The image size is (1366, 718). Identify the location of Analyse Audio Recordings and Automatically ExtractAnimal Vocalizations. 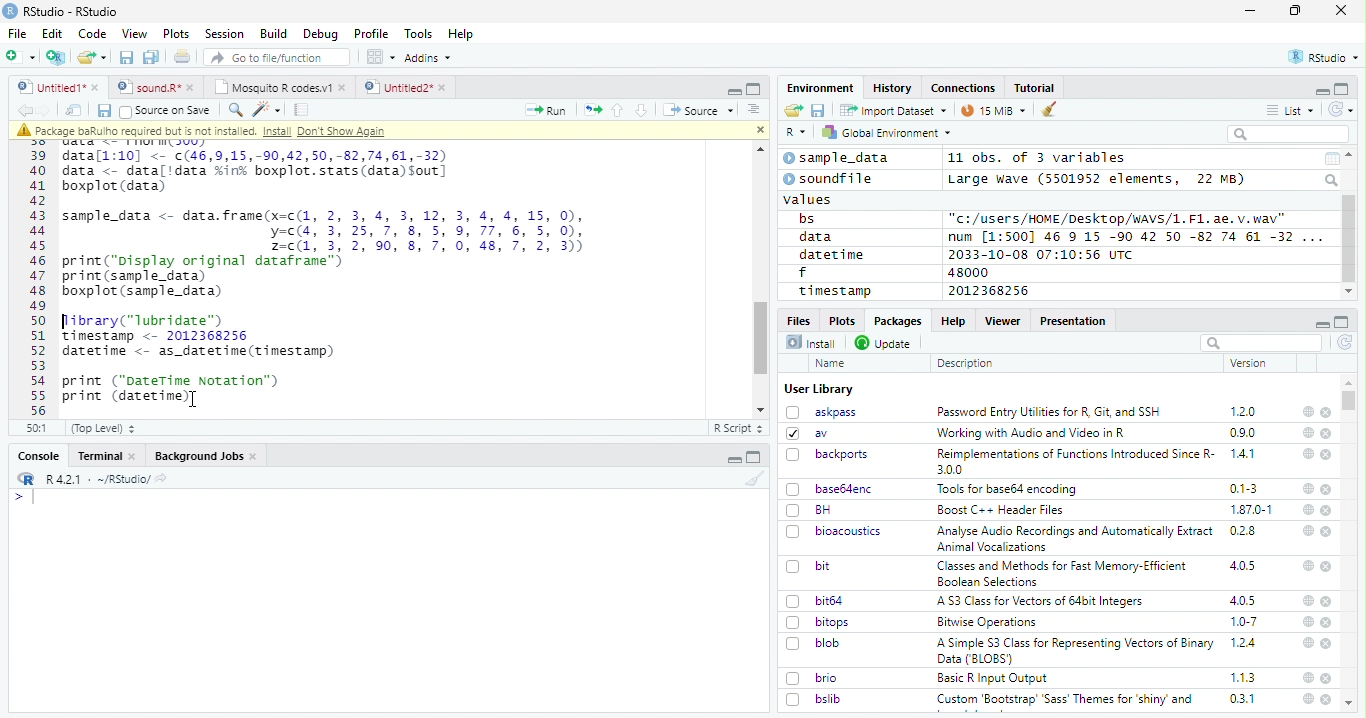
(1071, 538).